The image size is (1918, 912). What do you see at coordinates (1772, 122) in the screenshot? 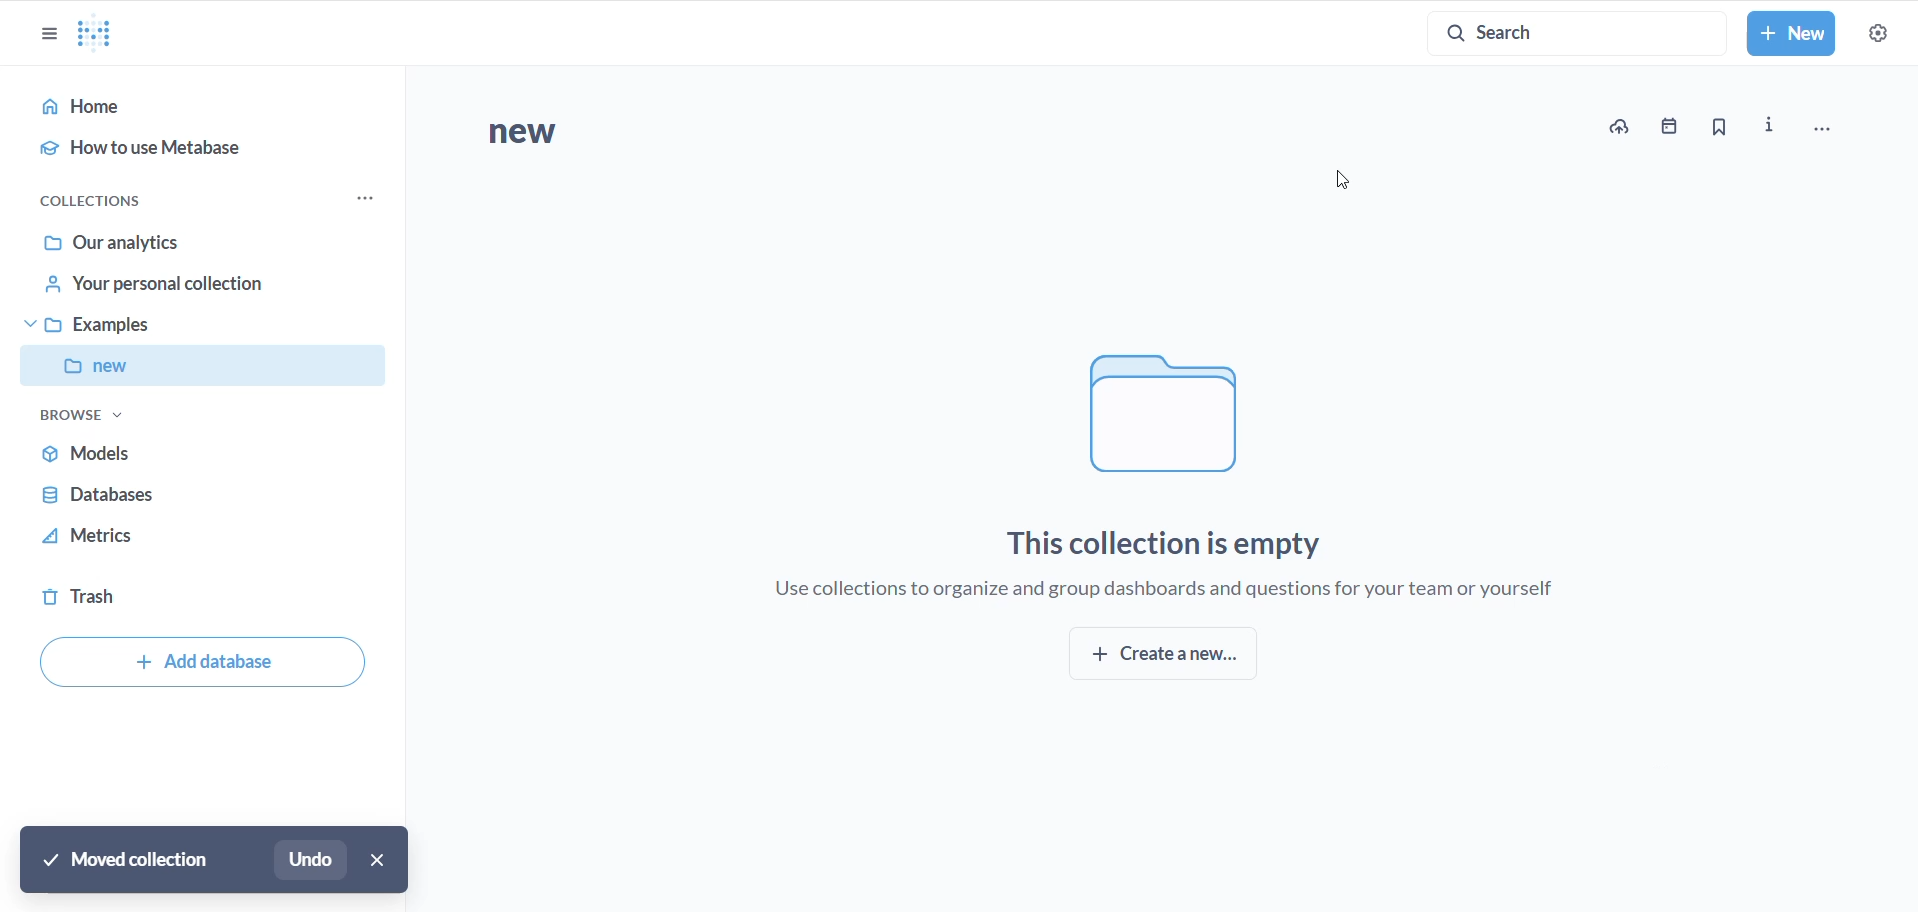
I see `info ` at bounding box center [1772, 122].